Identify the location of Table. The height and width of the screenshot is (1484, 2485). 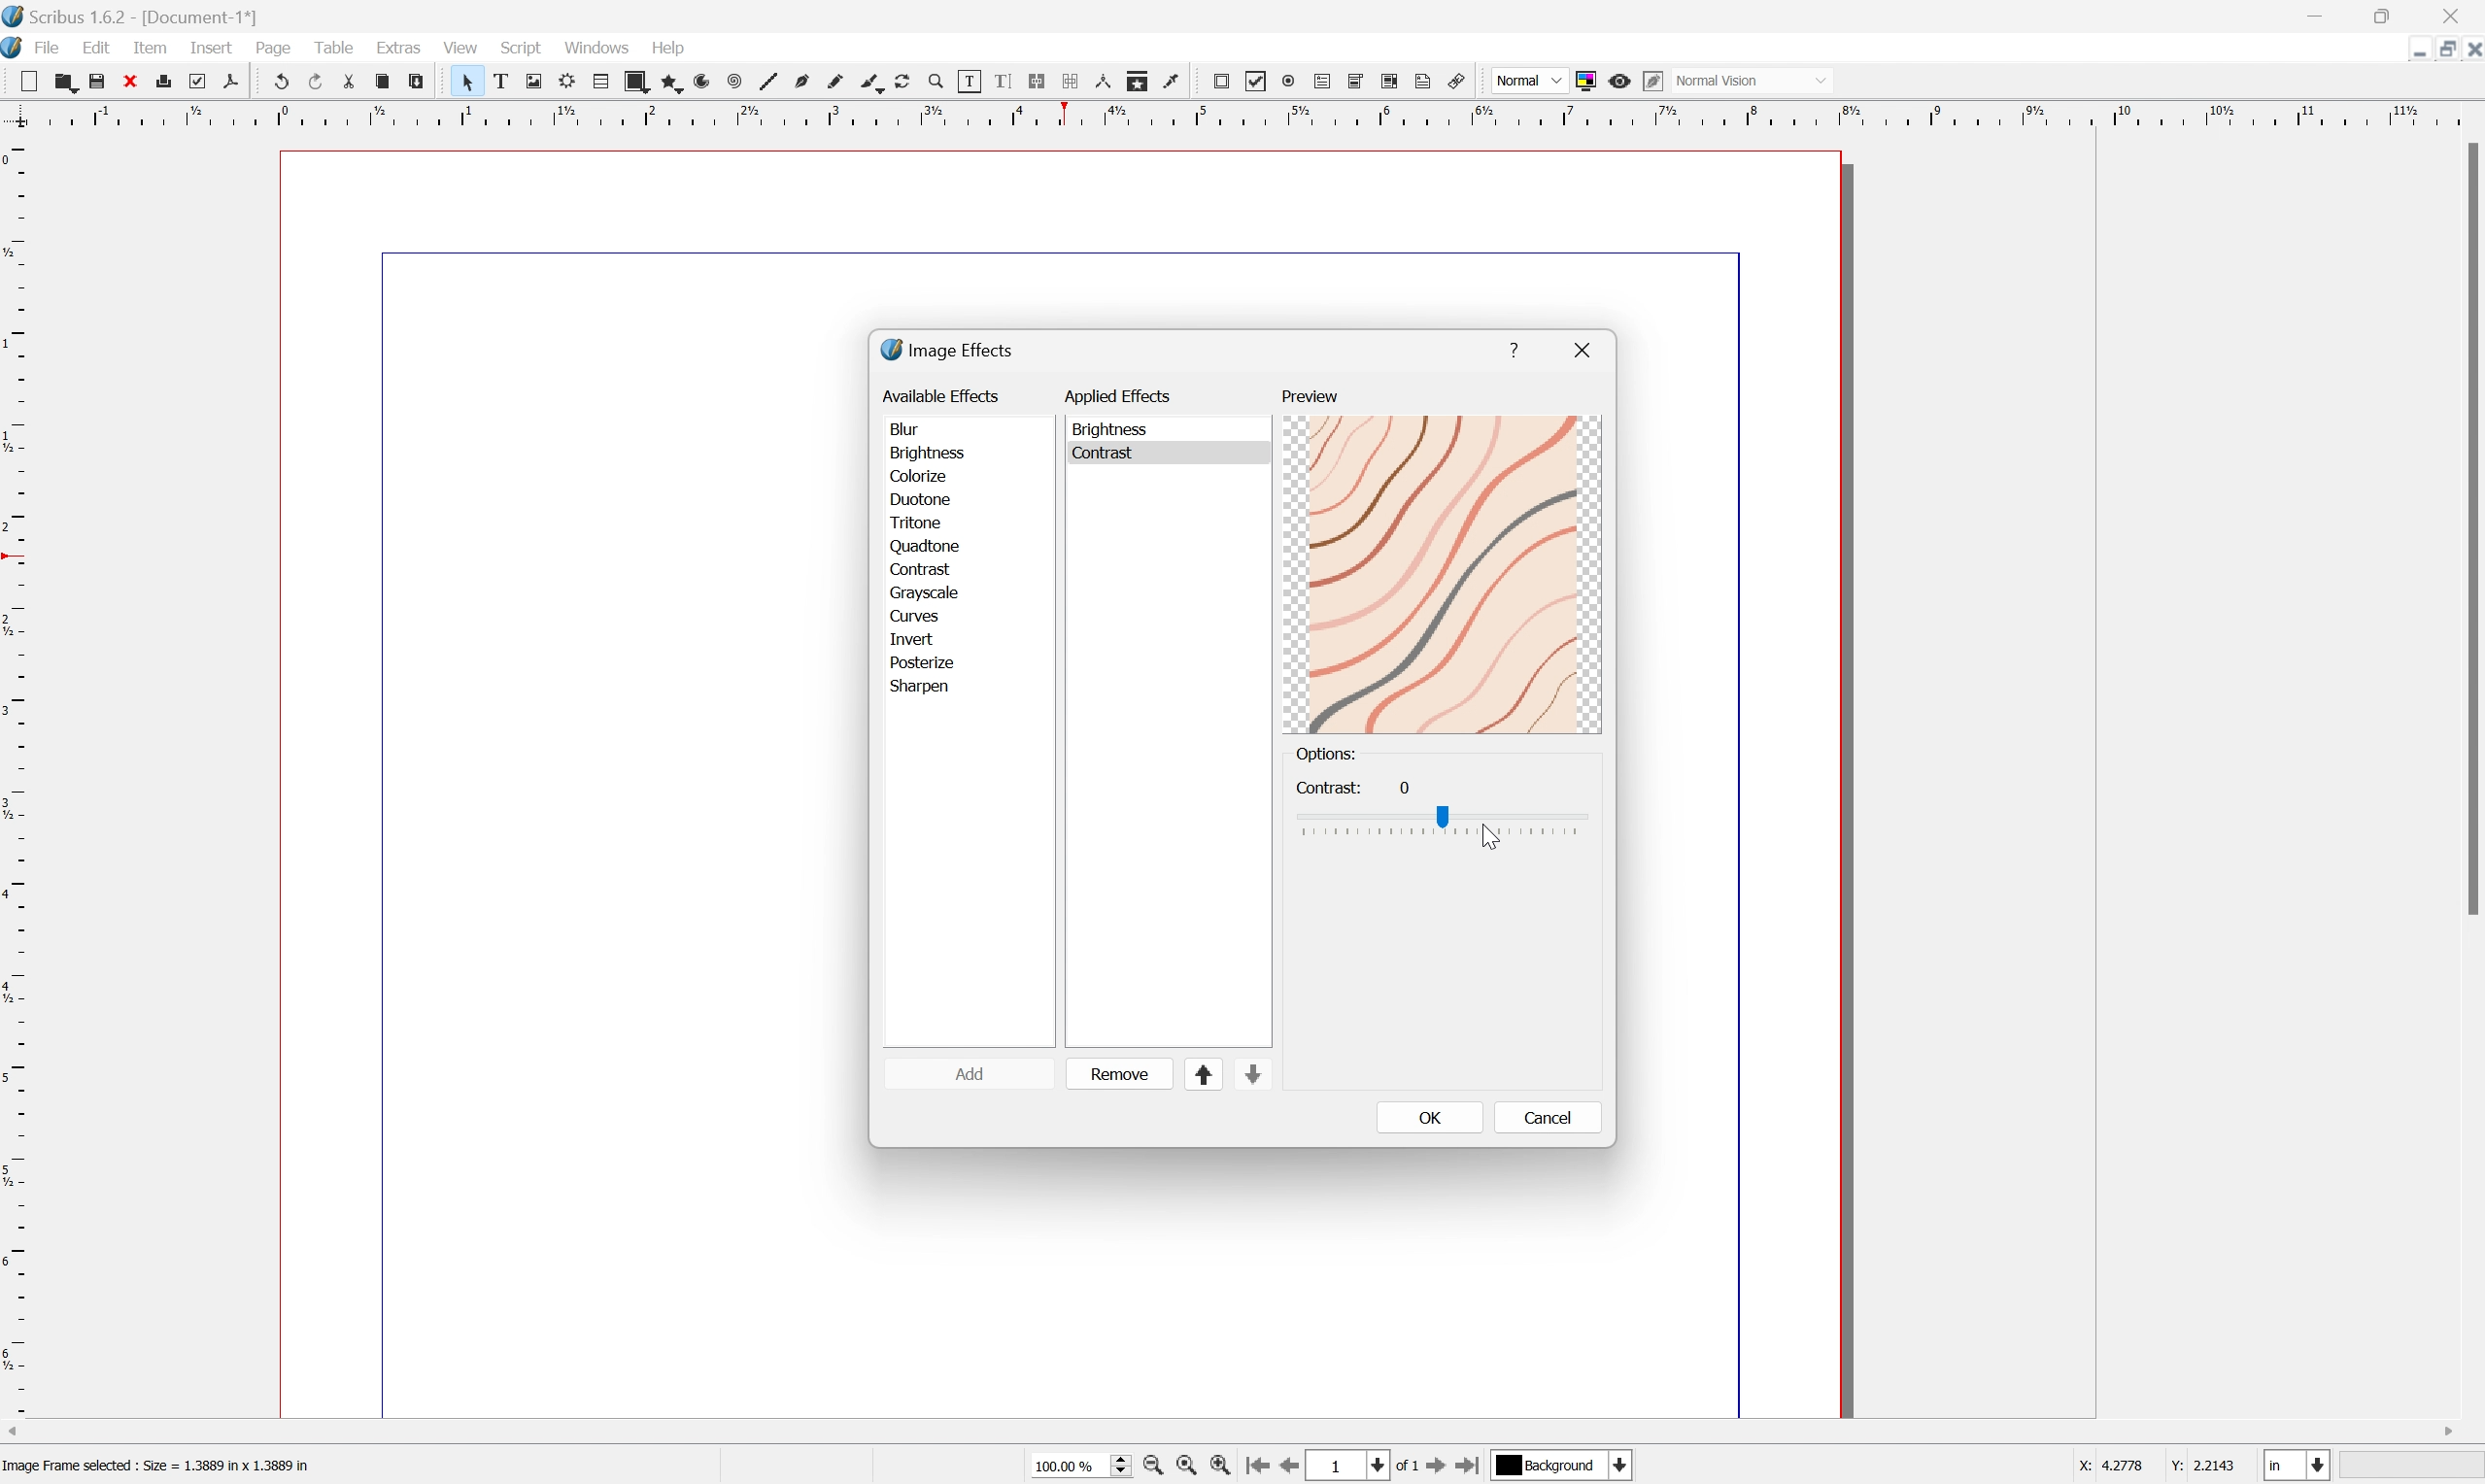
(332, 46).